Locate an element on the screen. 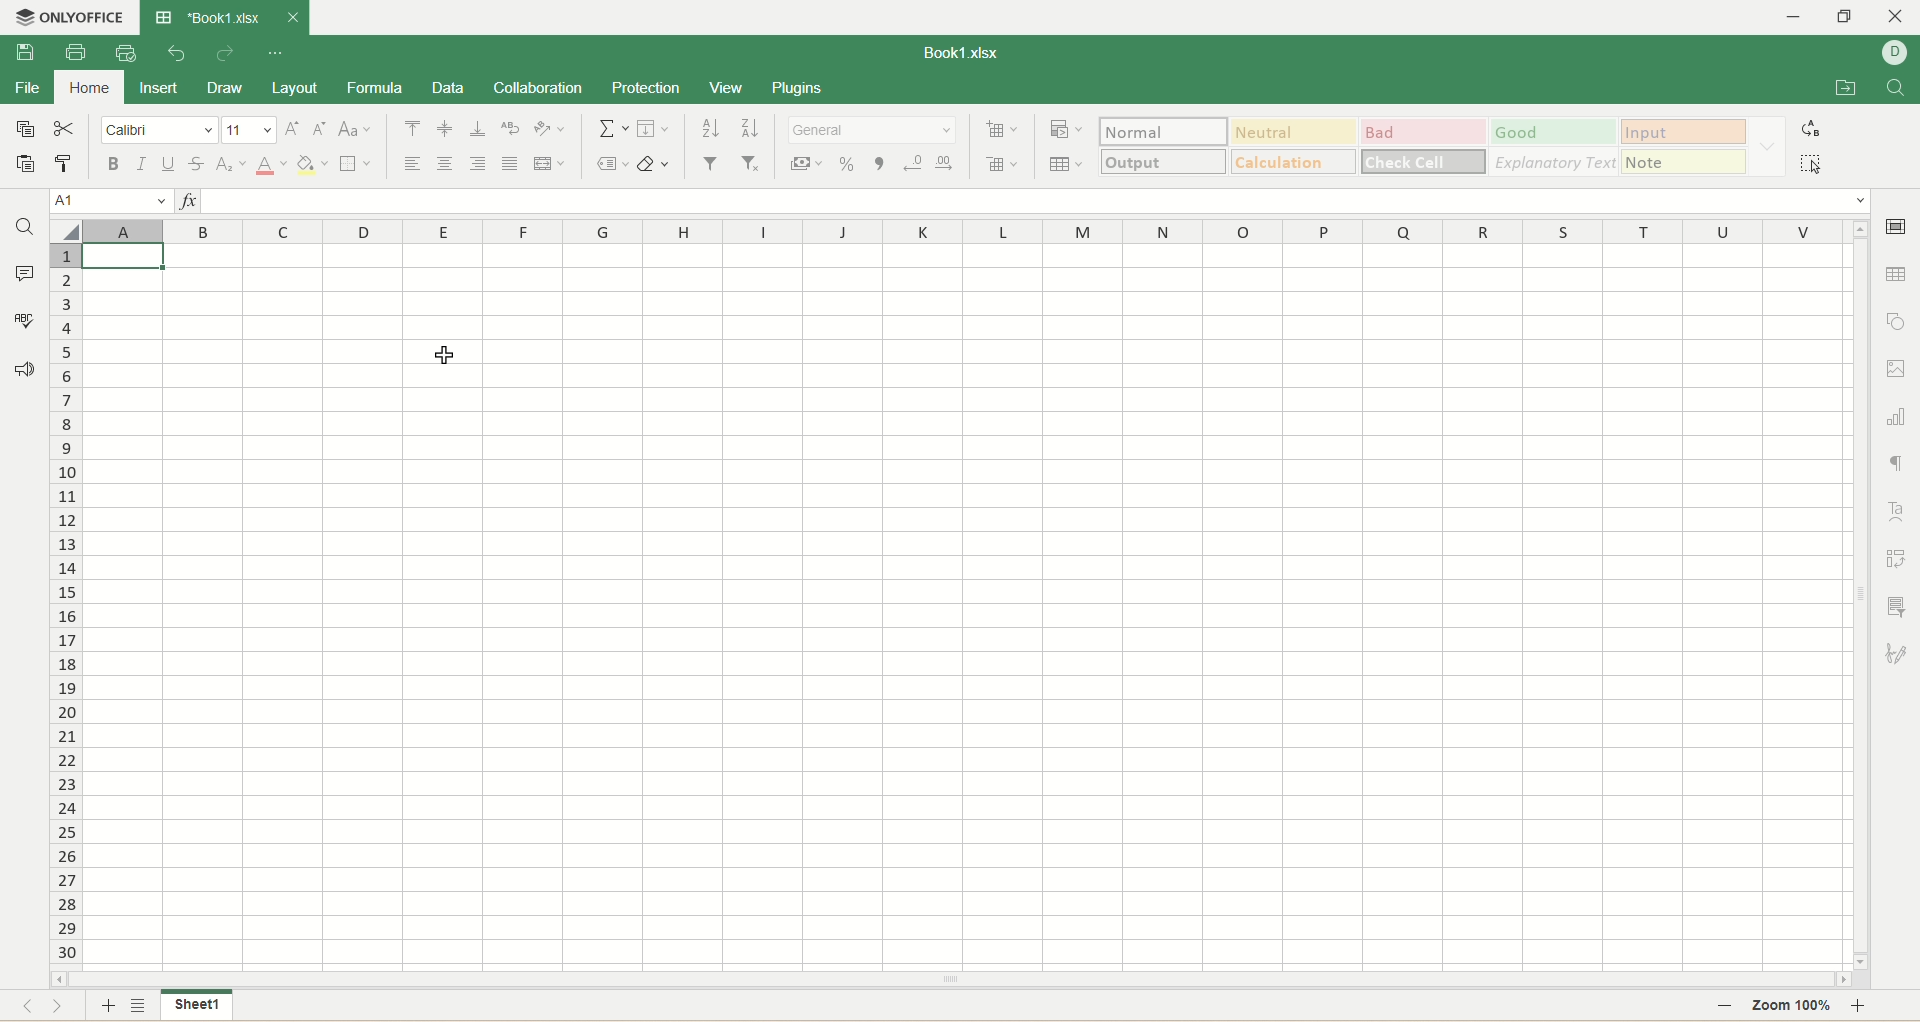 The height and width of the screenshot is (1022, 1920). draw is located at coordinates (231, 89).